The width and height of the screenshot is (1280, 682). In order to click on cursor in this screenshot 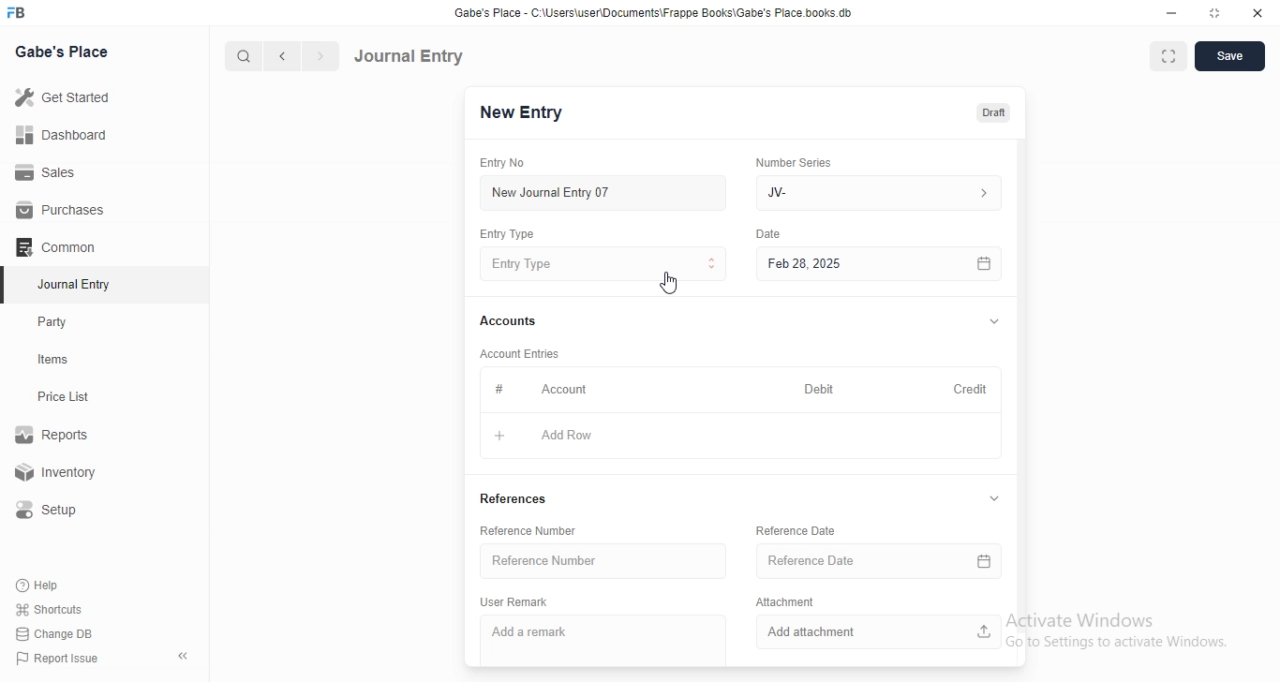, I will do `click(668, 283)`.